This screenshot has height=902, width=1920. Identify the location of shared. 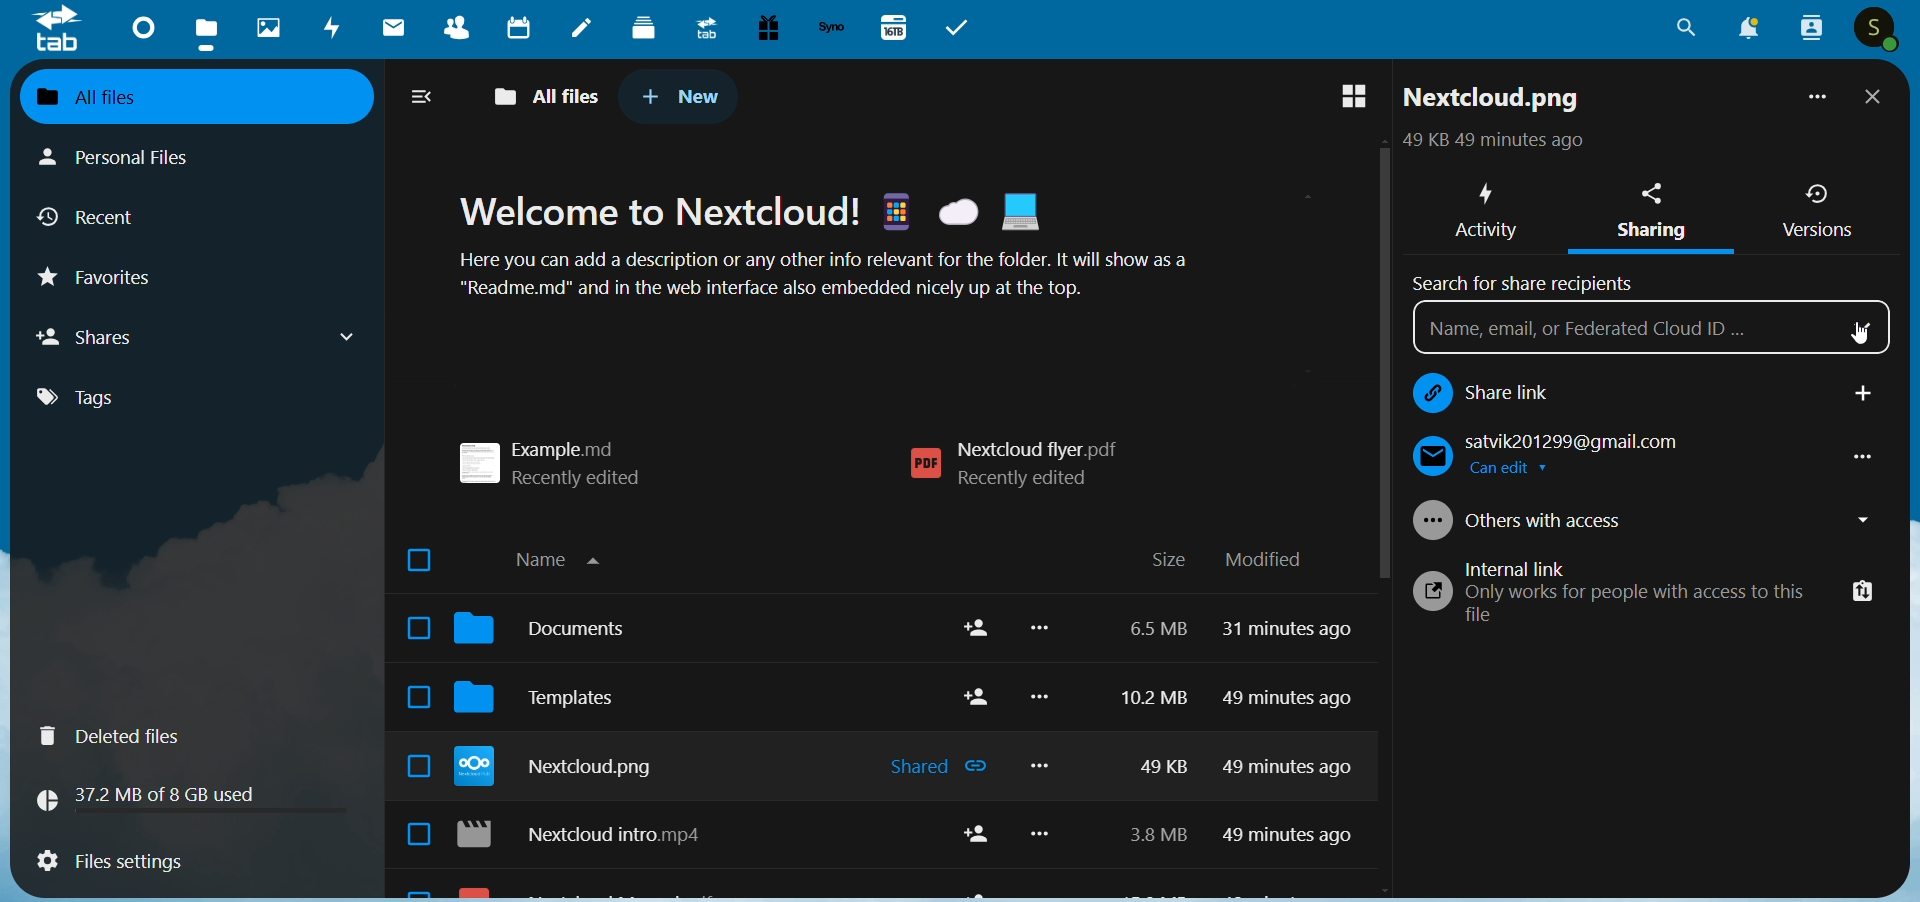
(929, 765).